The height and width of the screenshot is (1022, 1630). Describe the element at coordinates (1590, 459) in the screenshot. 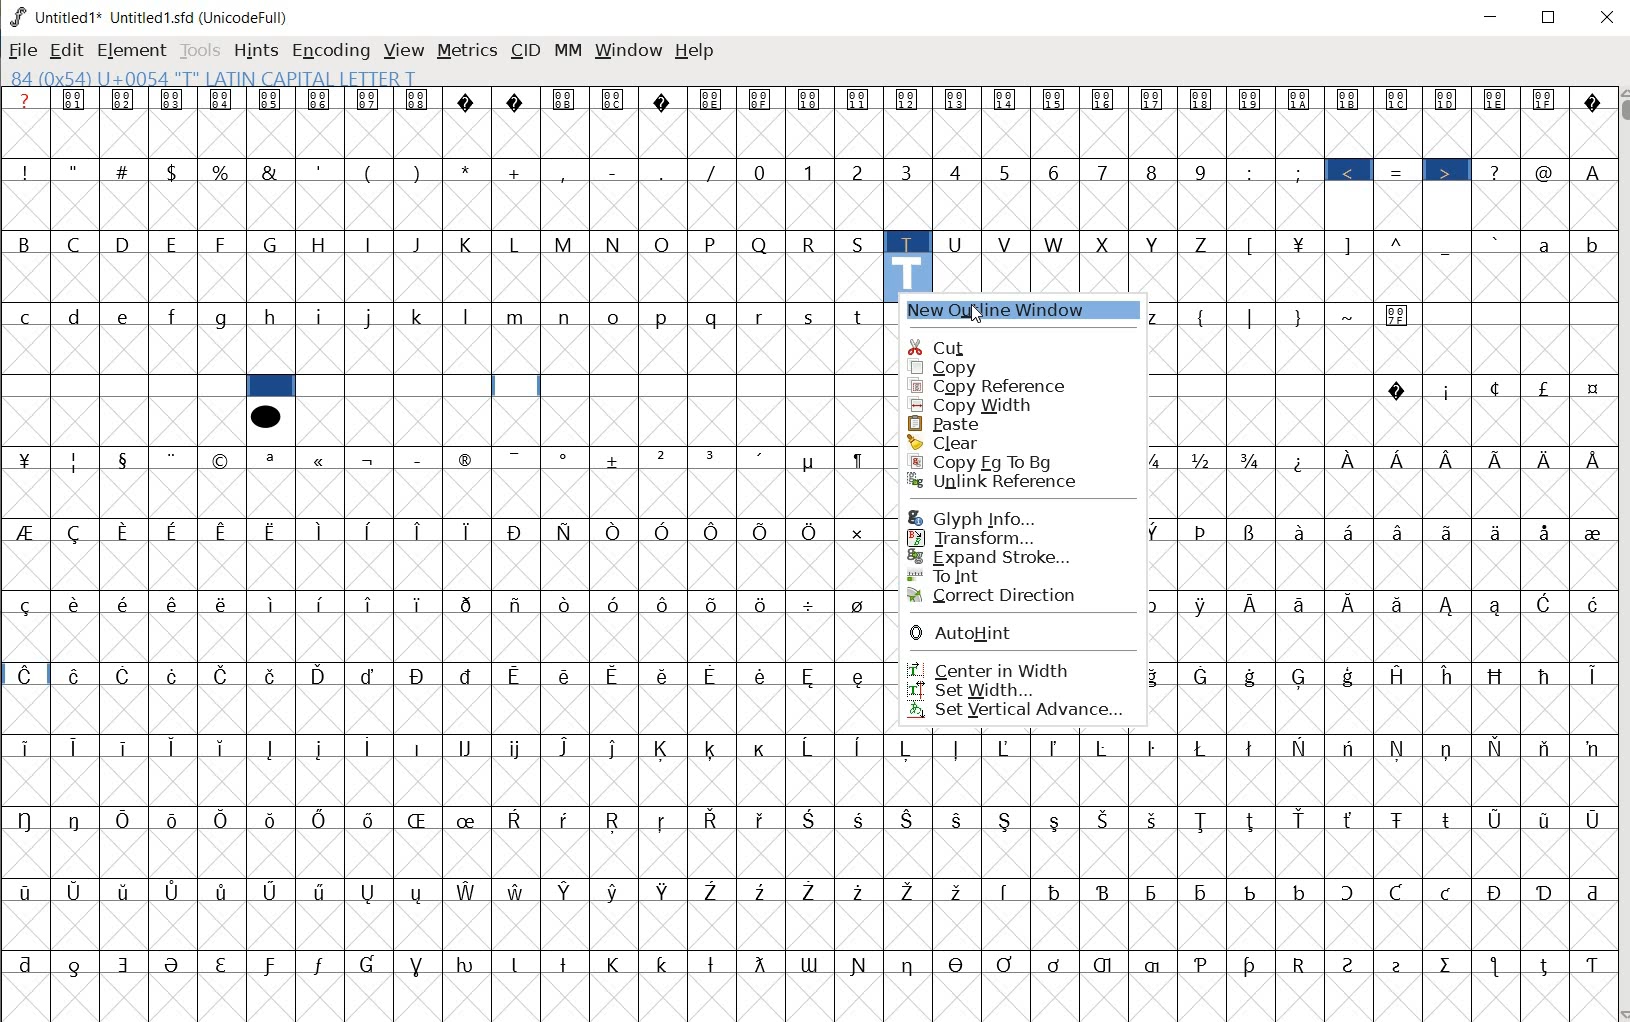

I see `Symbol` at that location.